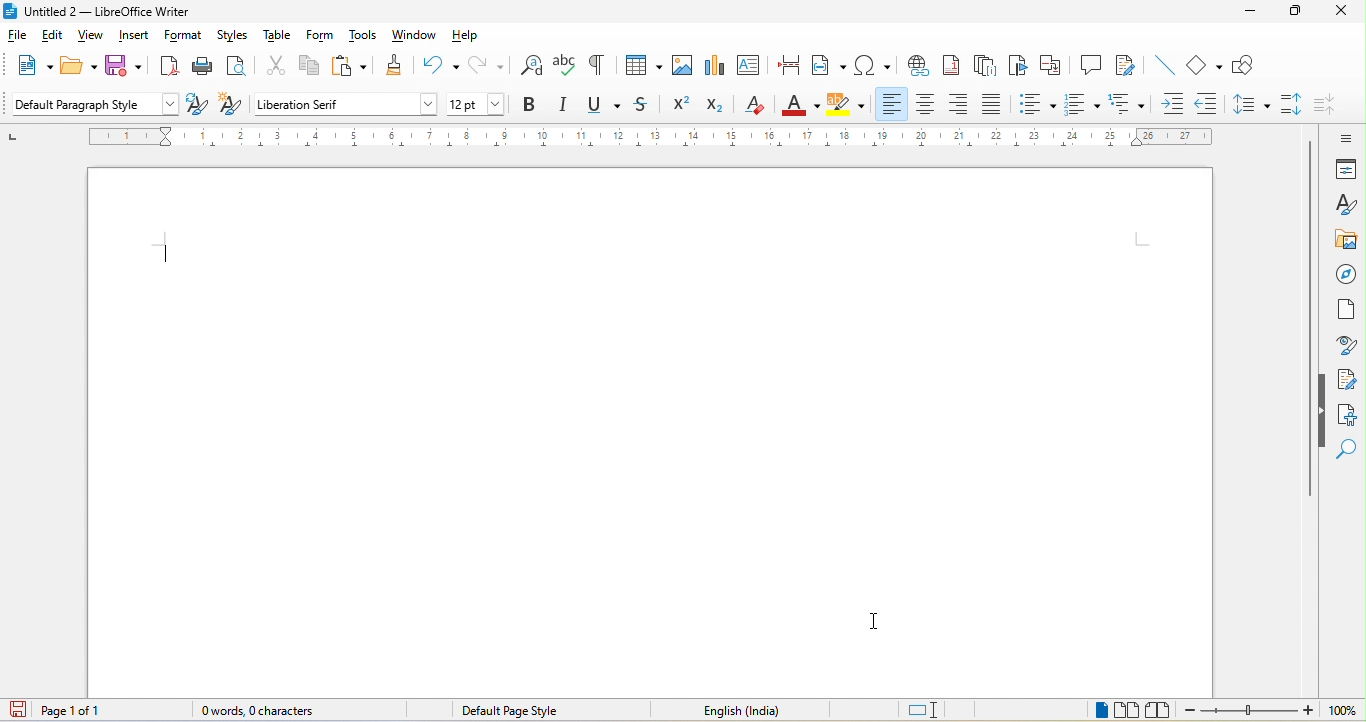 Image resolution: width=1366 pixels, height=722 pixels. What do you see at coordinates (645, 109) in the screenshot?
I see `strikethrough` at bounding box center [645, 109].